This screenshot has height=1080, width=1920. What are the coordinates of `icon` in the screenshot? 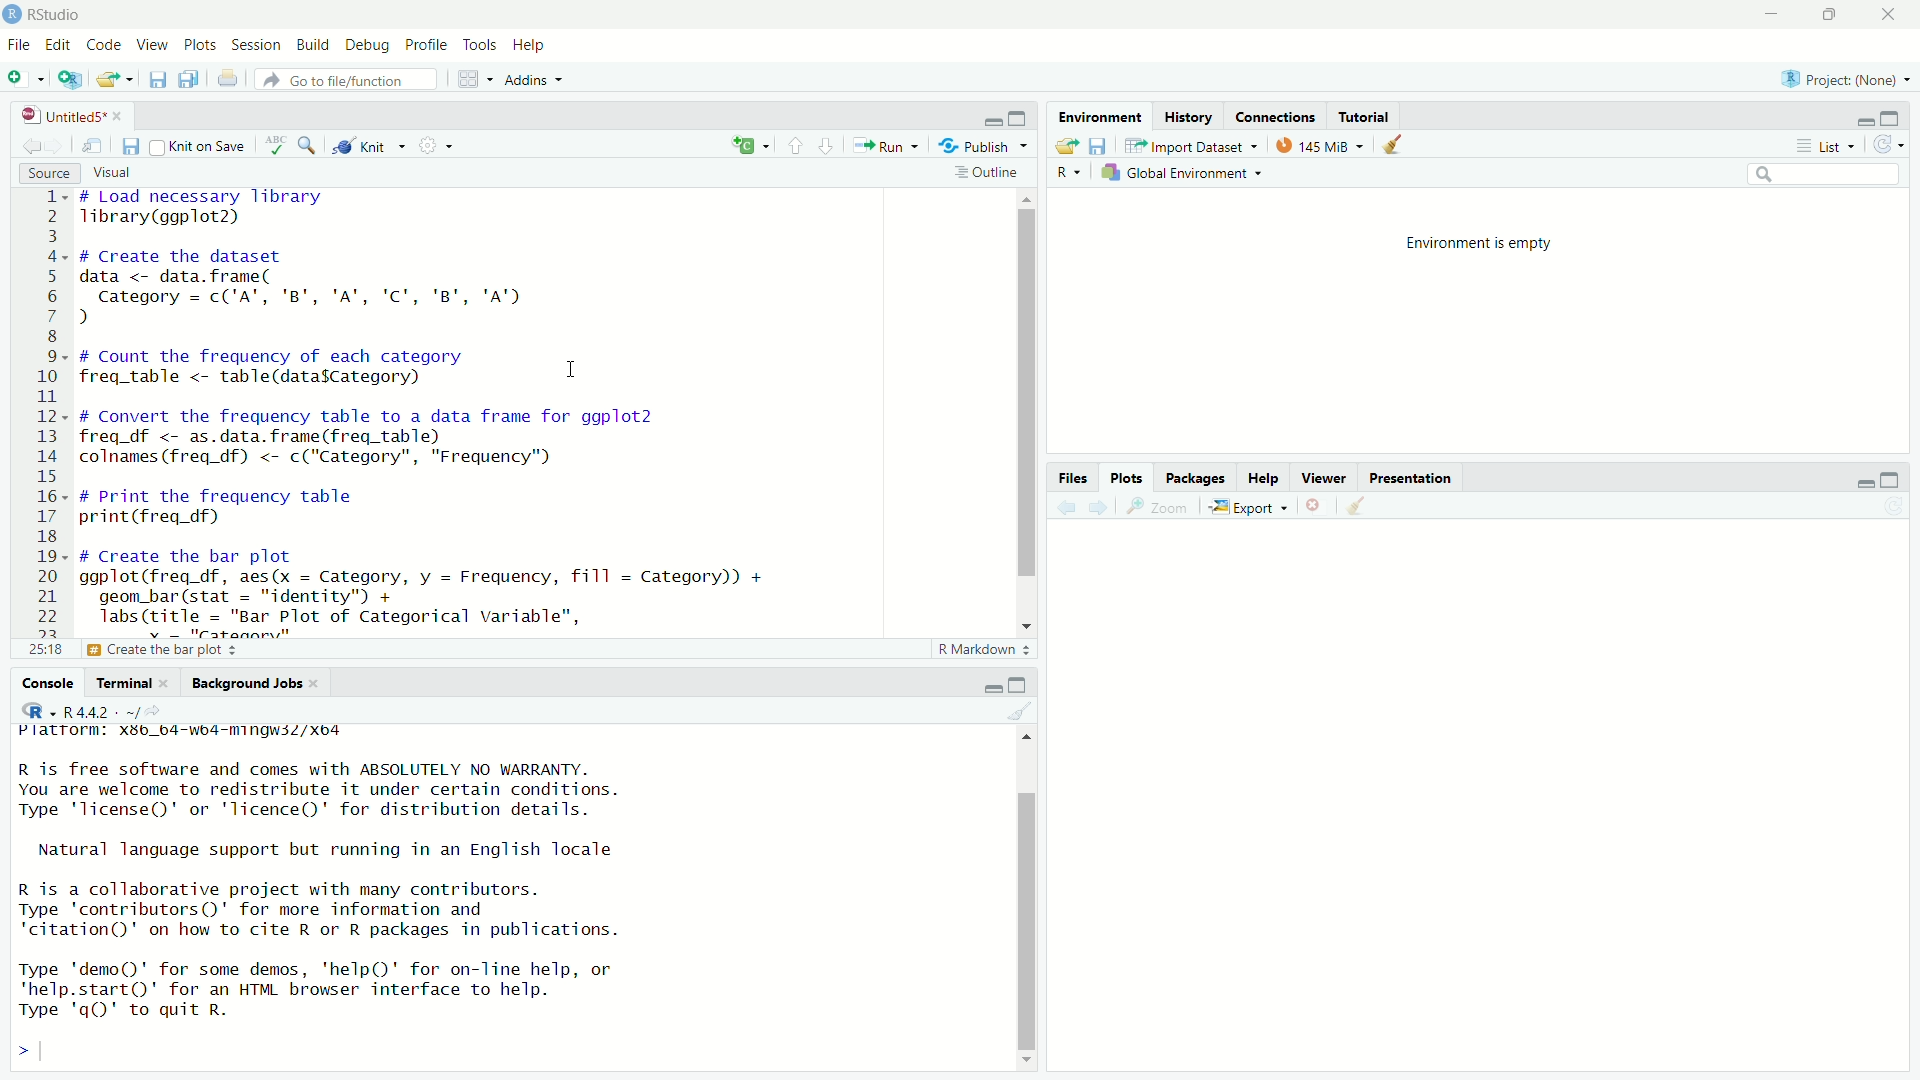 It's located at (33, 710).